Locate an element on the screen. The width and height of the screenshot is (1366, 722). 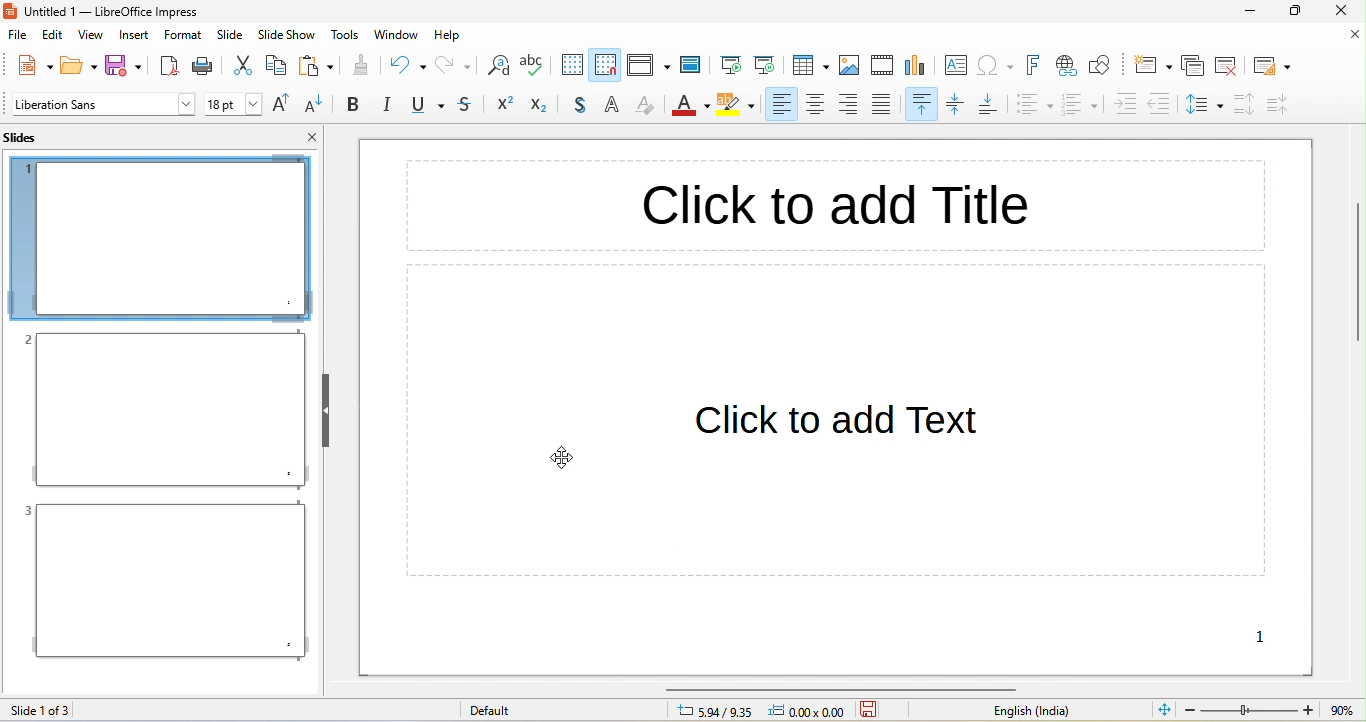
delete slide is located at coordinates (1229, 64).